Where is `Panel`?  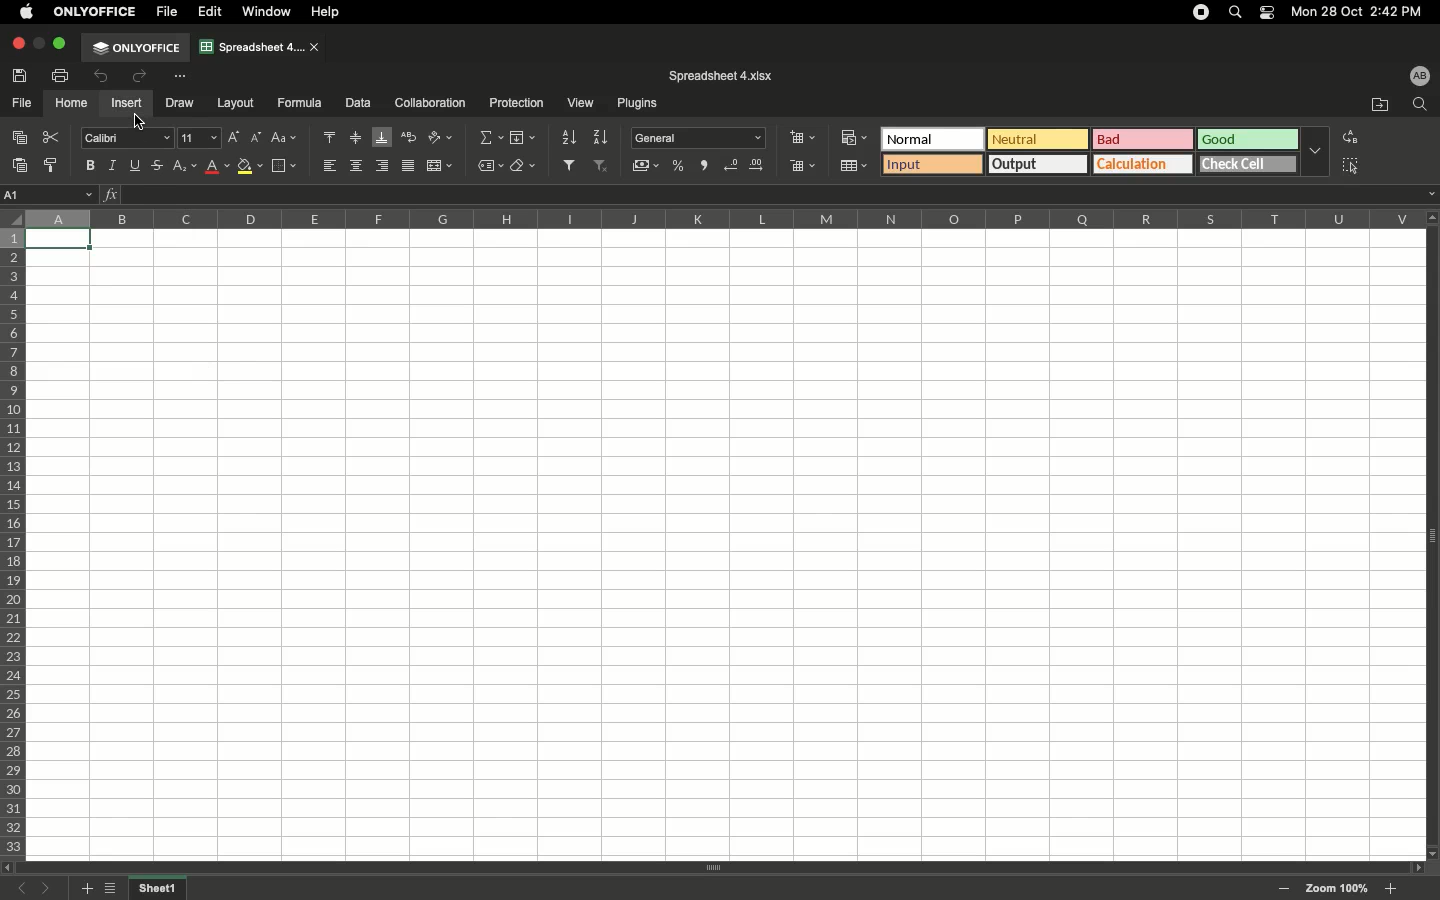
Panel is located at coordinates (1431, 536).